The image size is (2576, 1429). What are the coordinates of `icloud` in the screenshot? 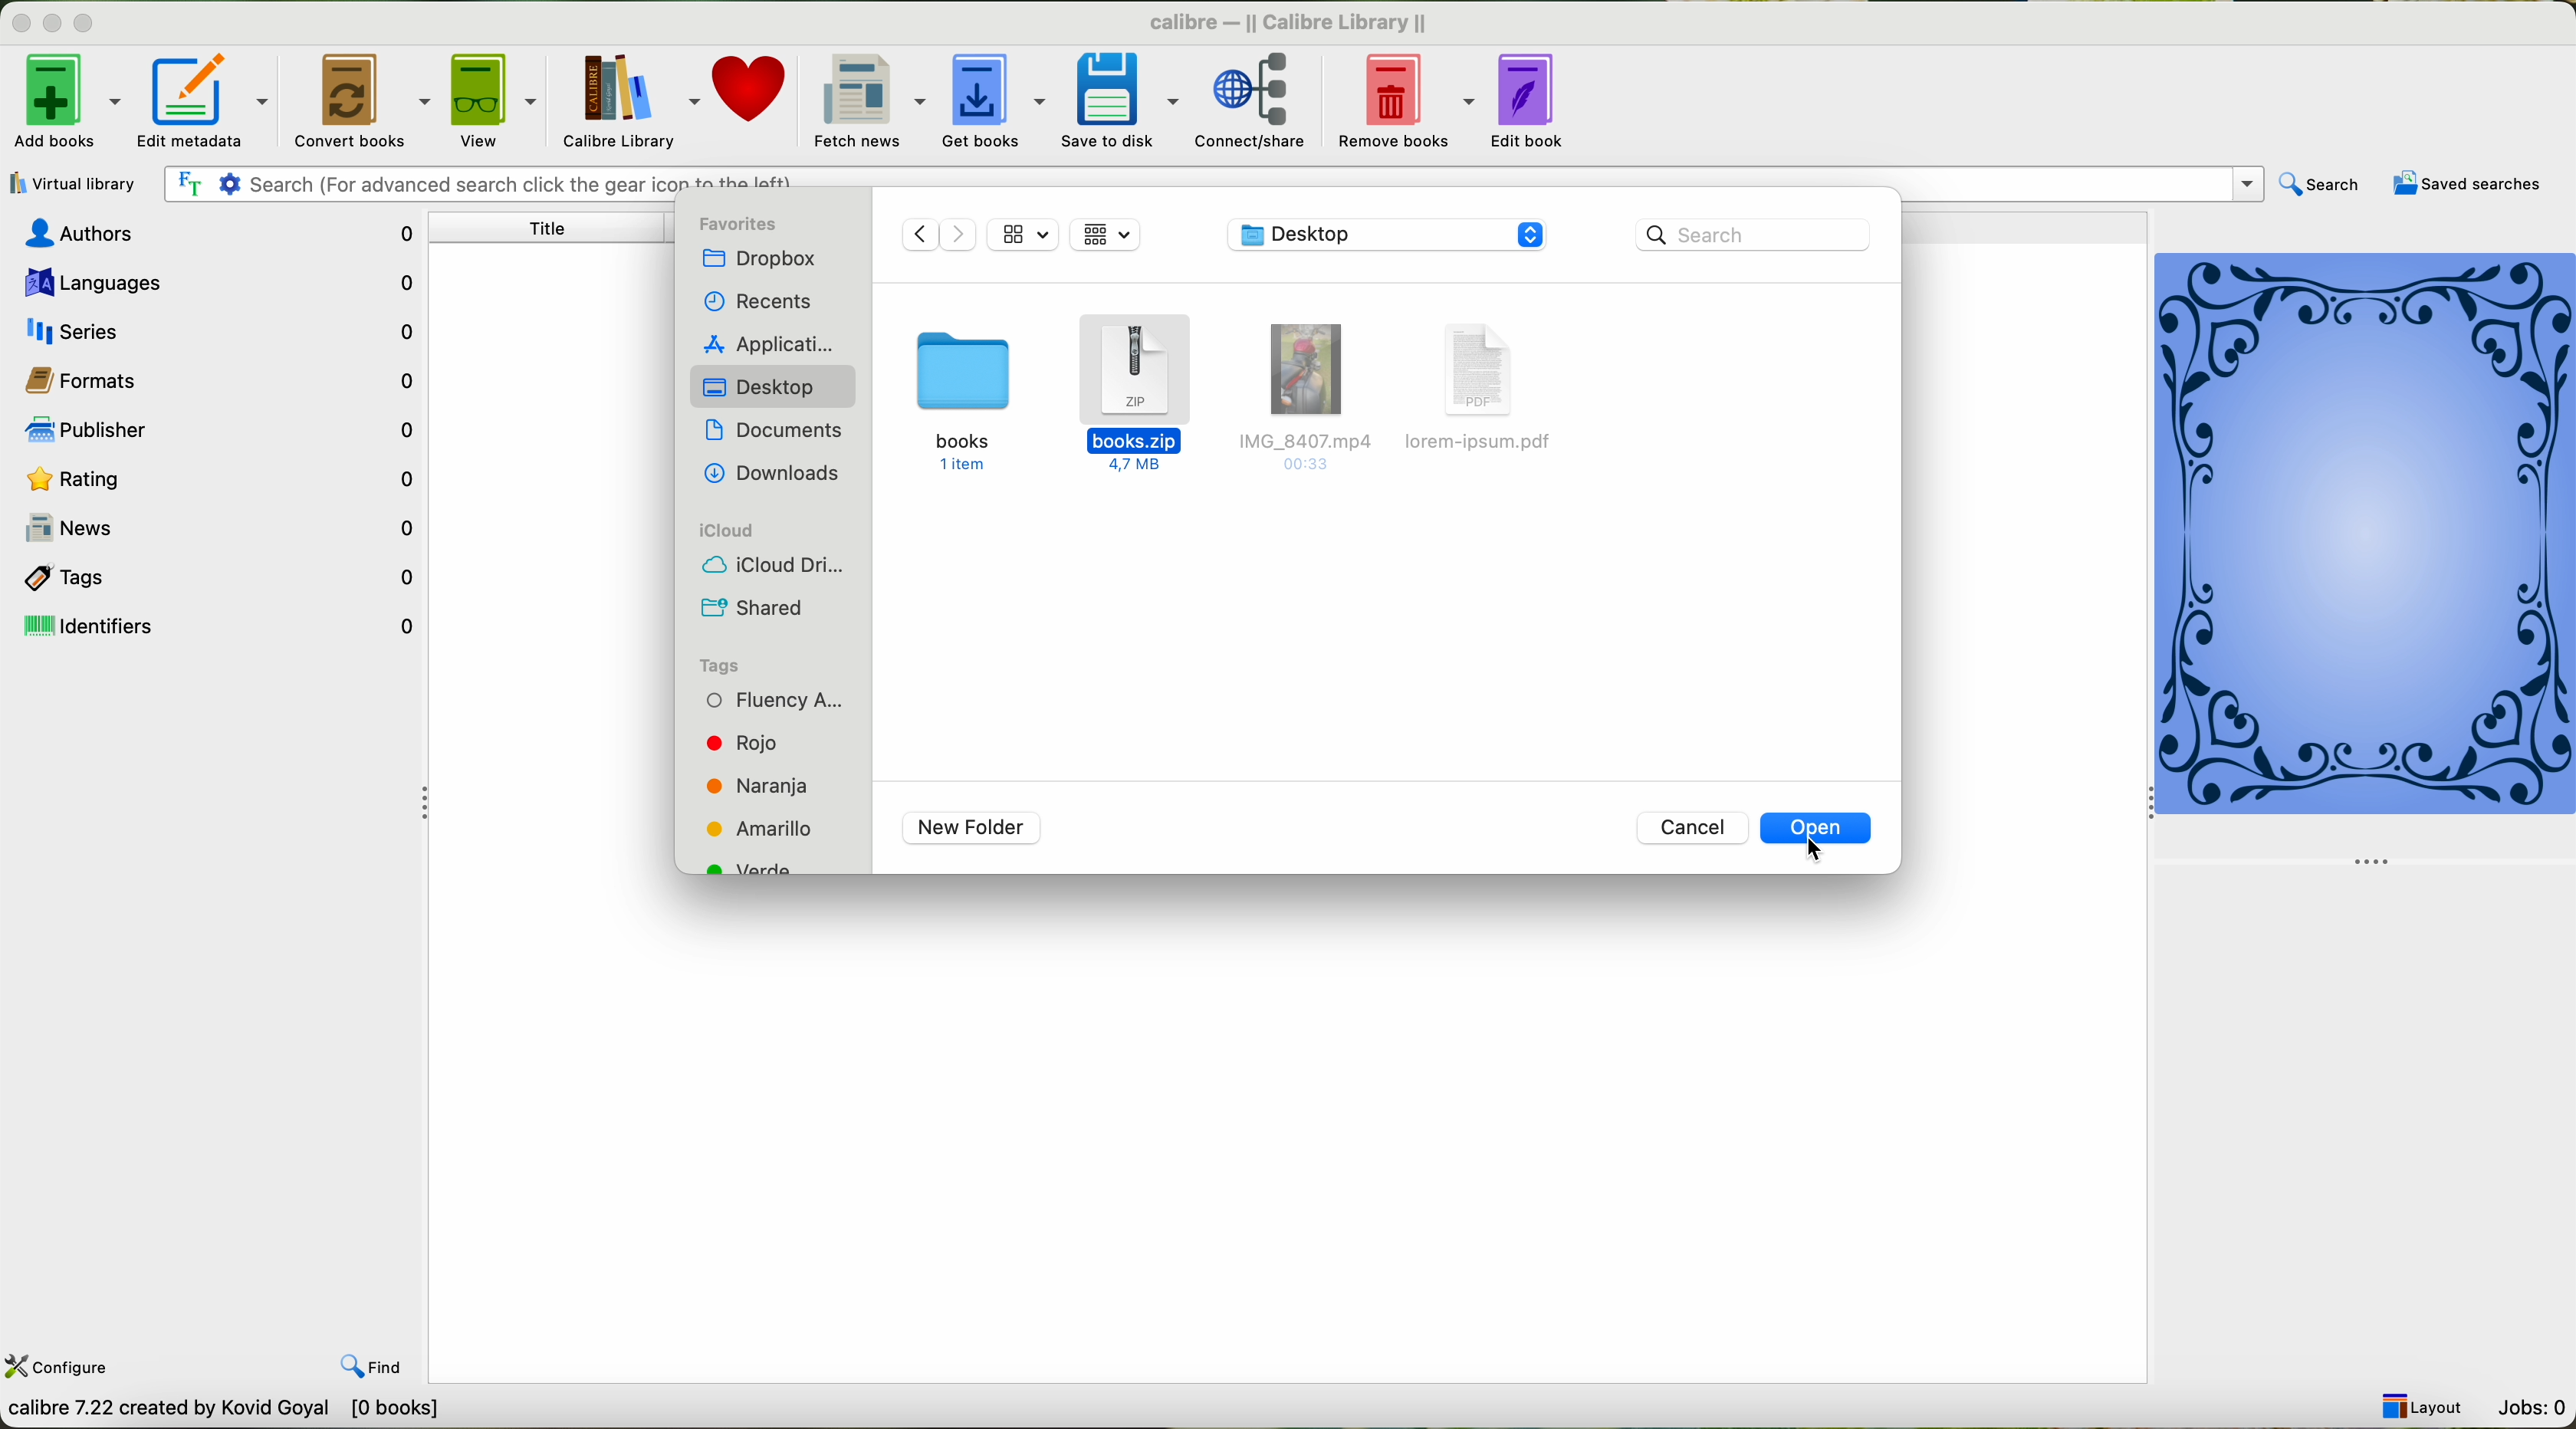 It's located at (728, 531).